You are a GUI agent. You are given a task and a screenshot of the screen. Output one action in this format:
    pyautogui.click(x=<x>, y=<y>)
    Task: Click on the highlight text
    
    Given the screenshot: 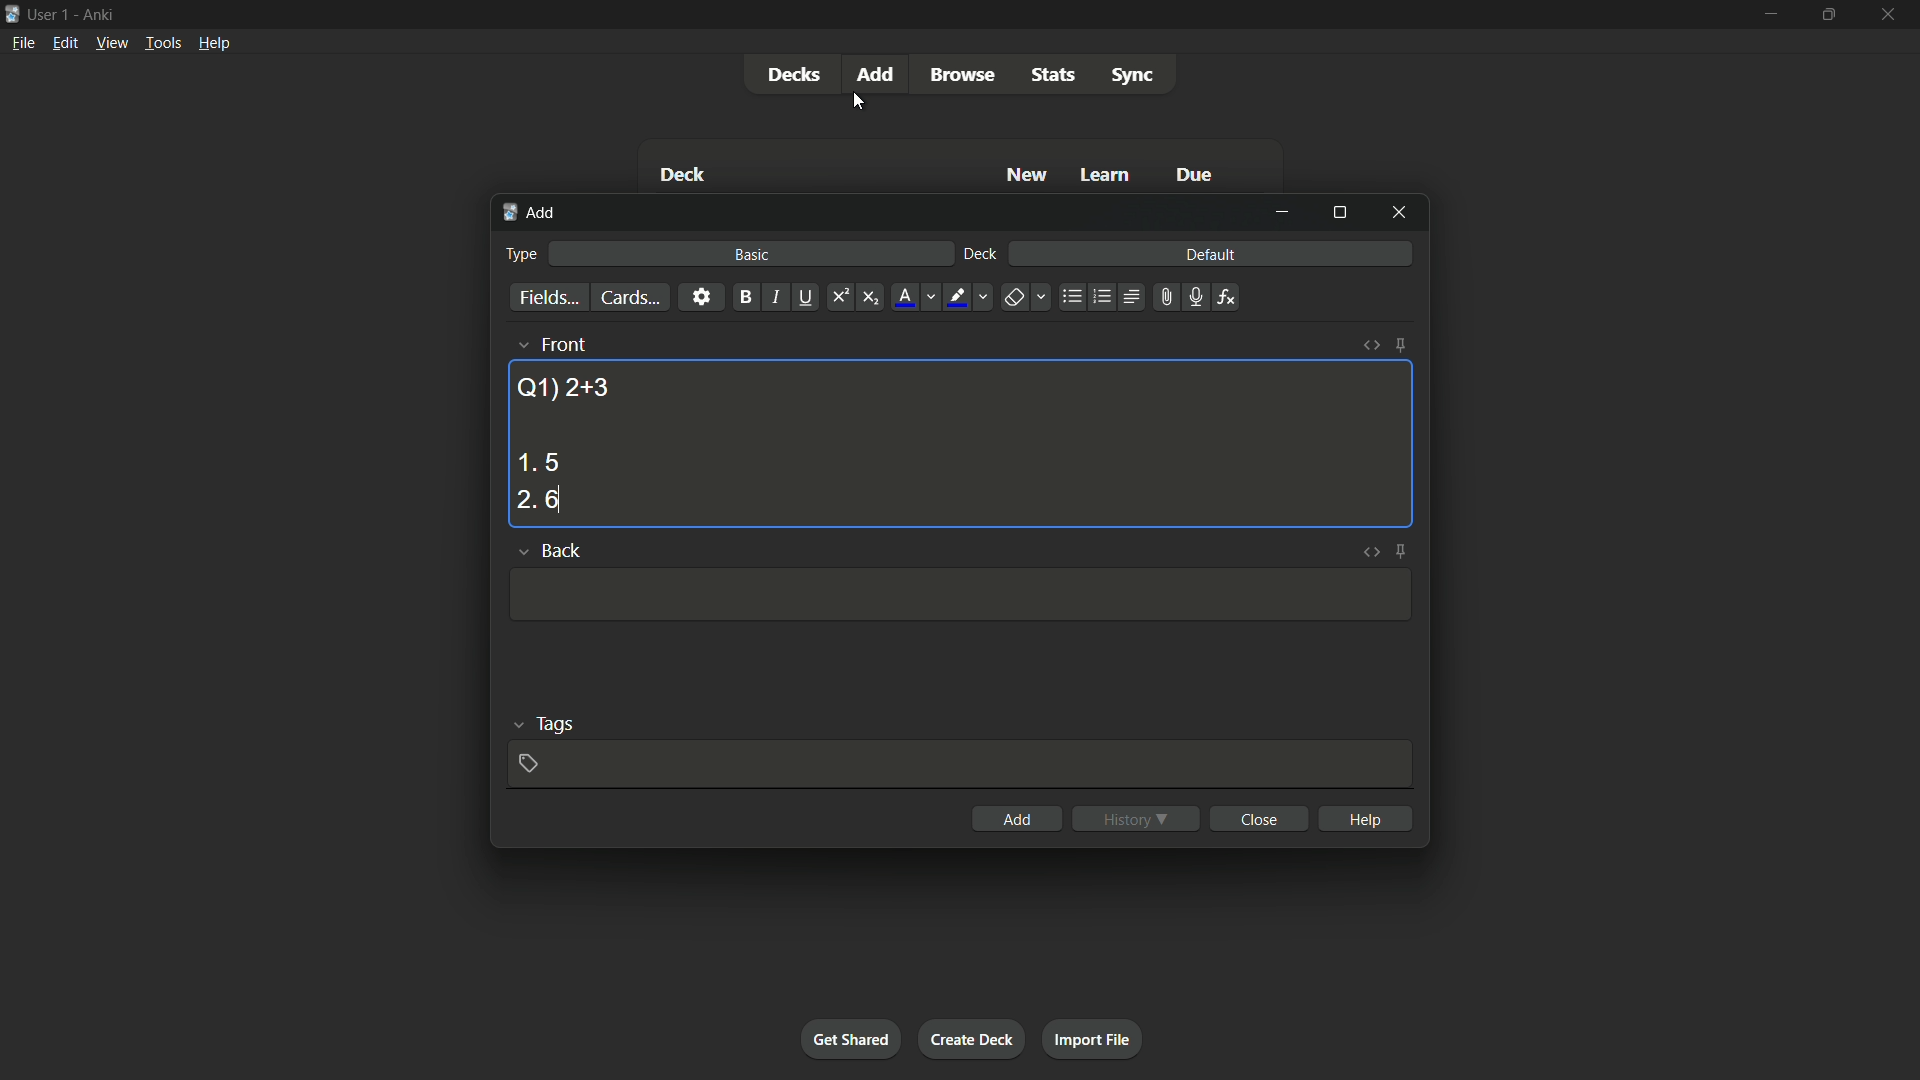 What is the action you would take?
    pyautogui.click(x=954, y=298)
    